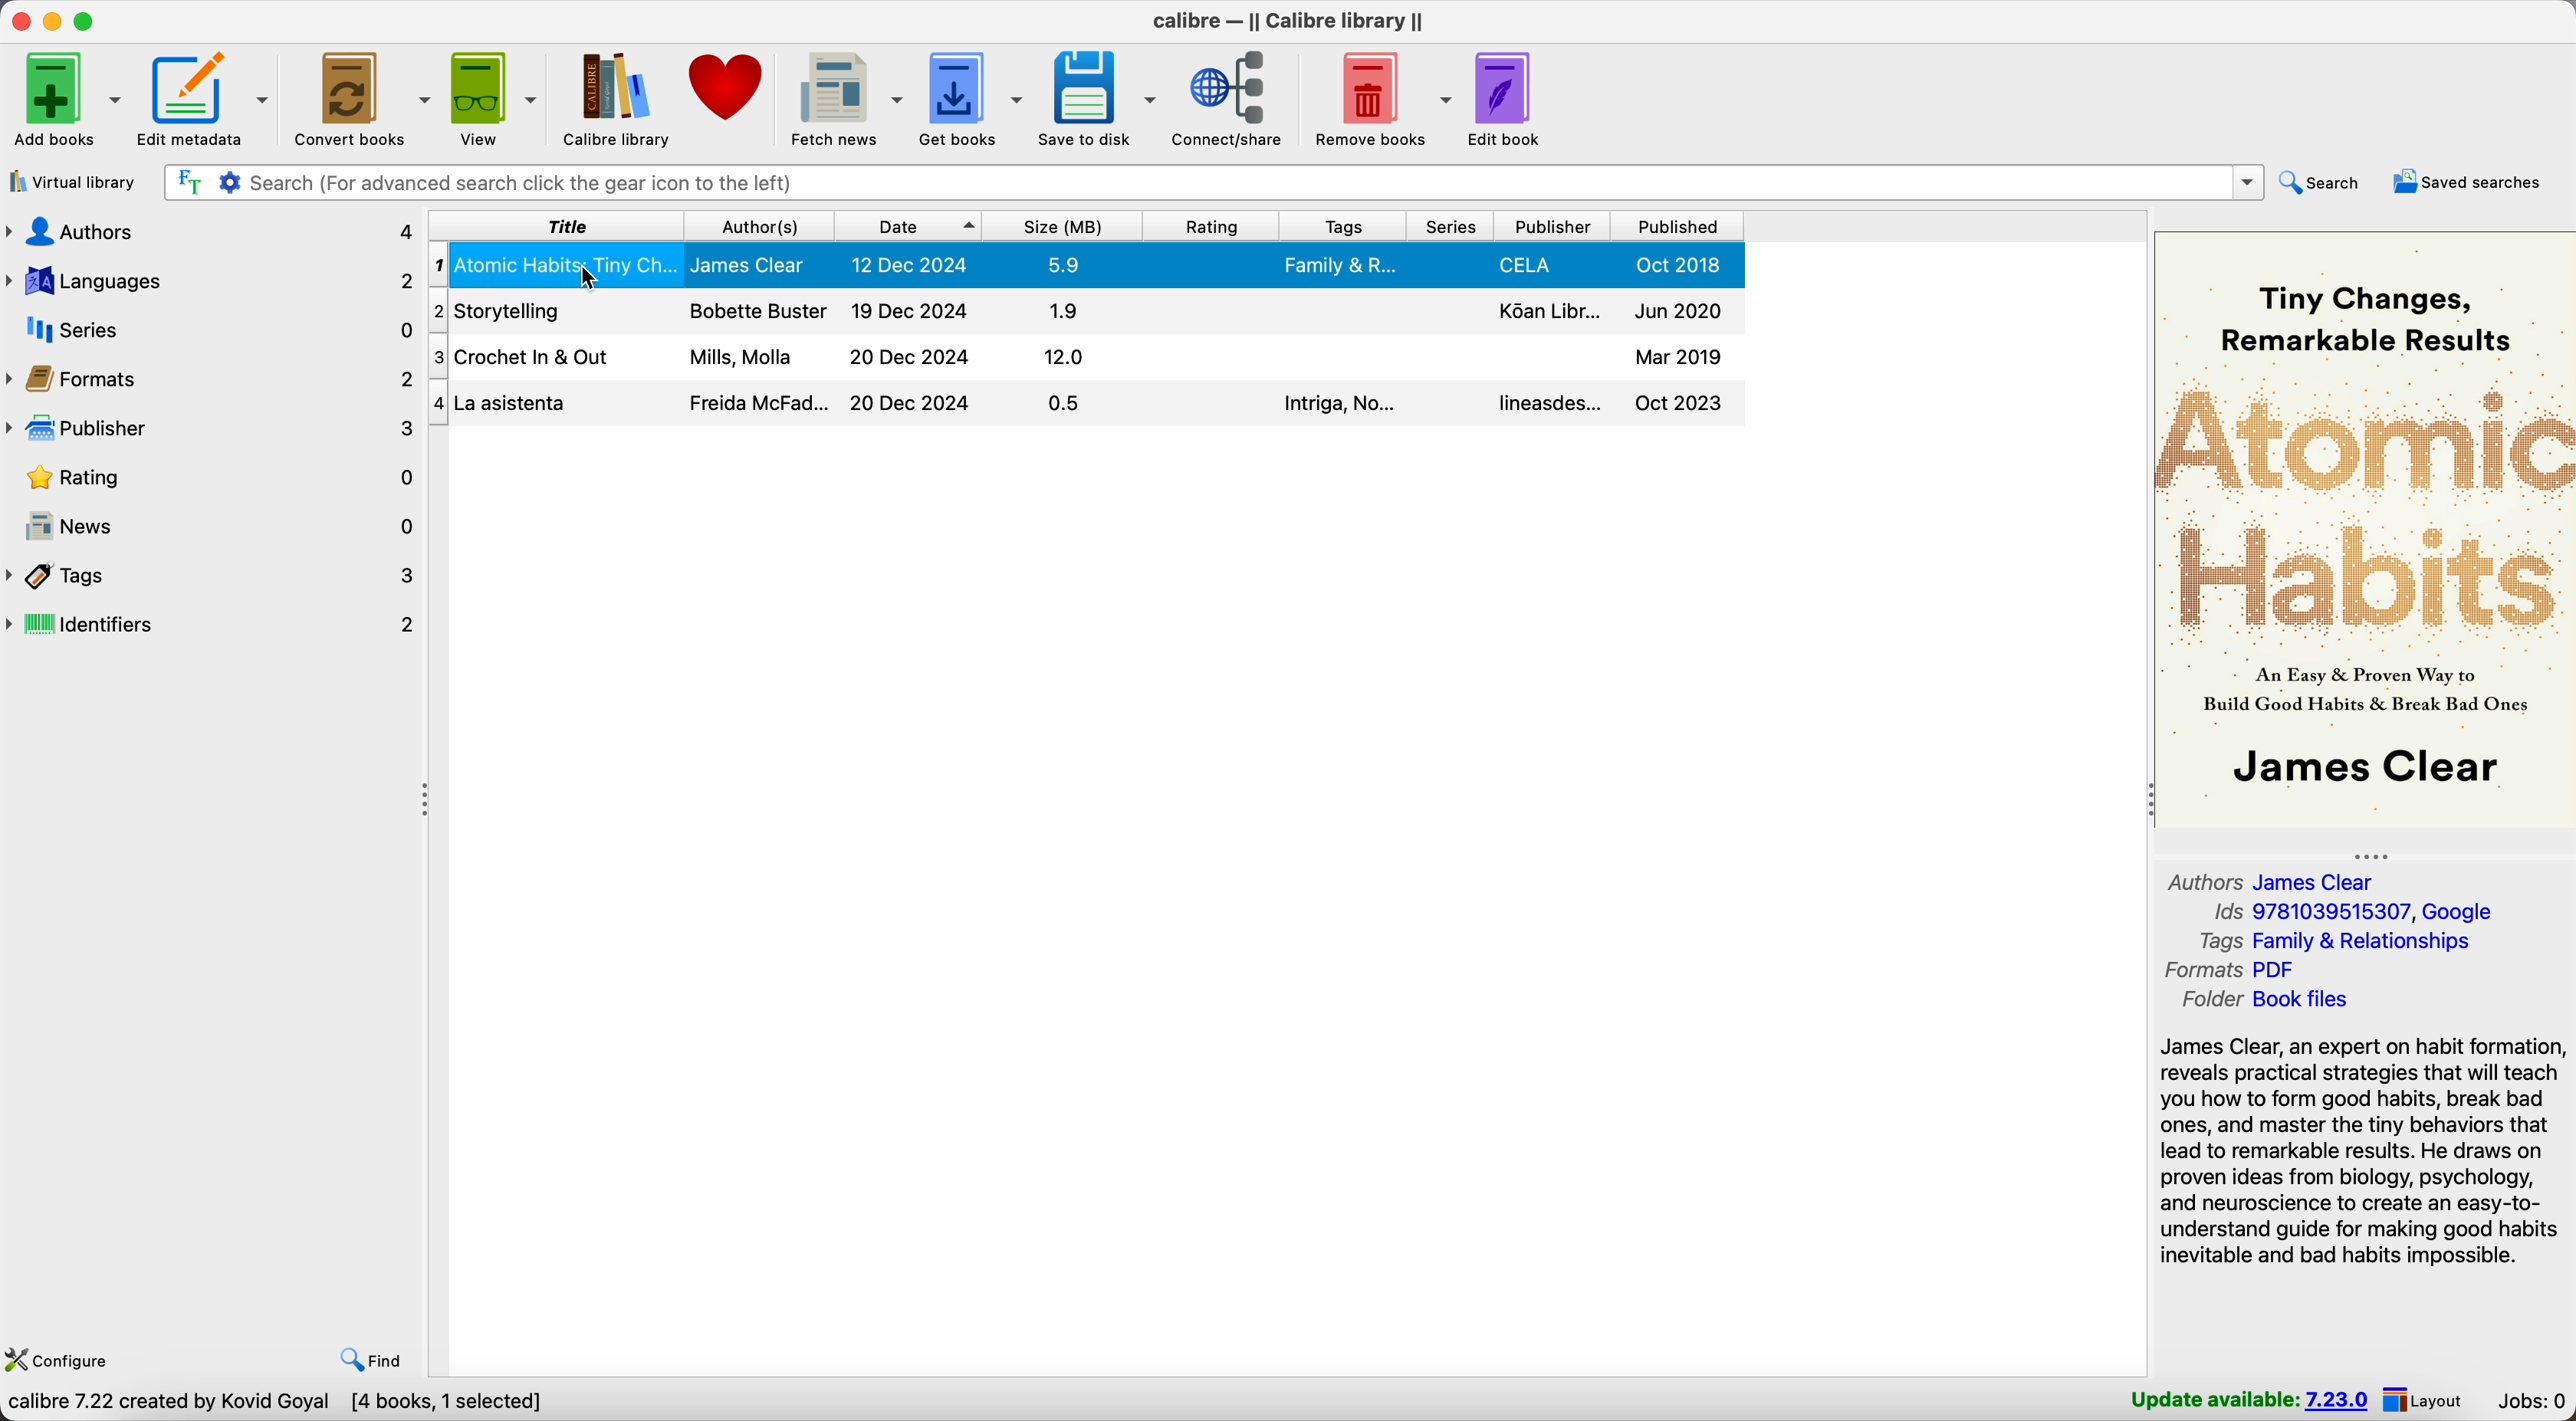 Image resolution: width=2576 pixels, height=1421 pixels. I want to click on date, so click(909, 226).